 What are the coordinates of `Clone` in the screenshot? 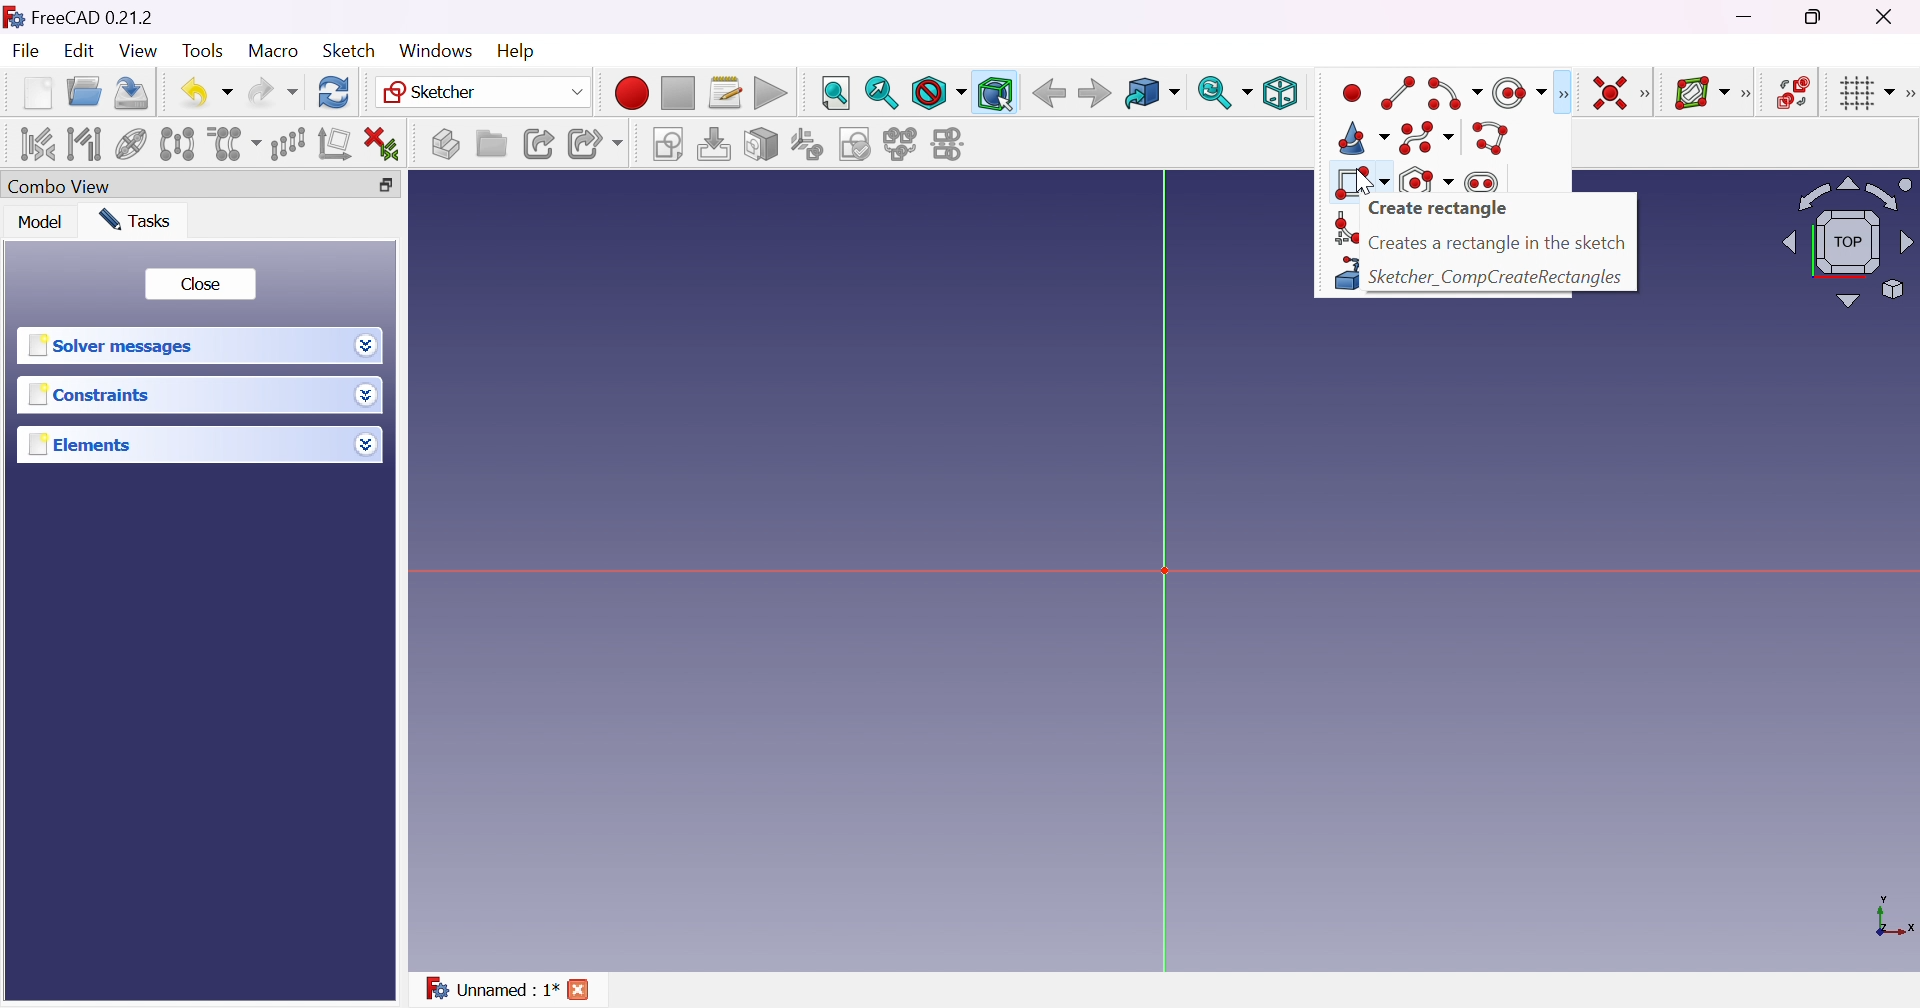 It's located at (233, 144).